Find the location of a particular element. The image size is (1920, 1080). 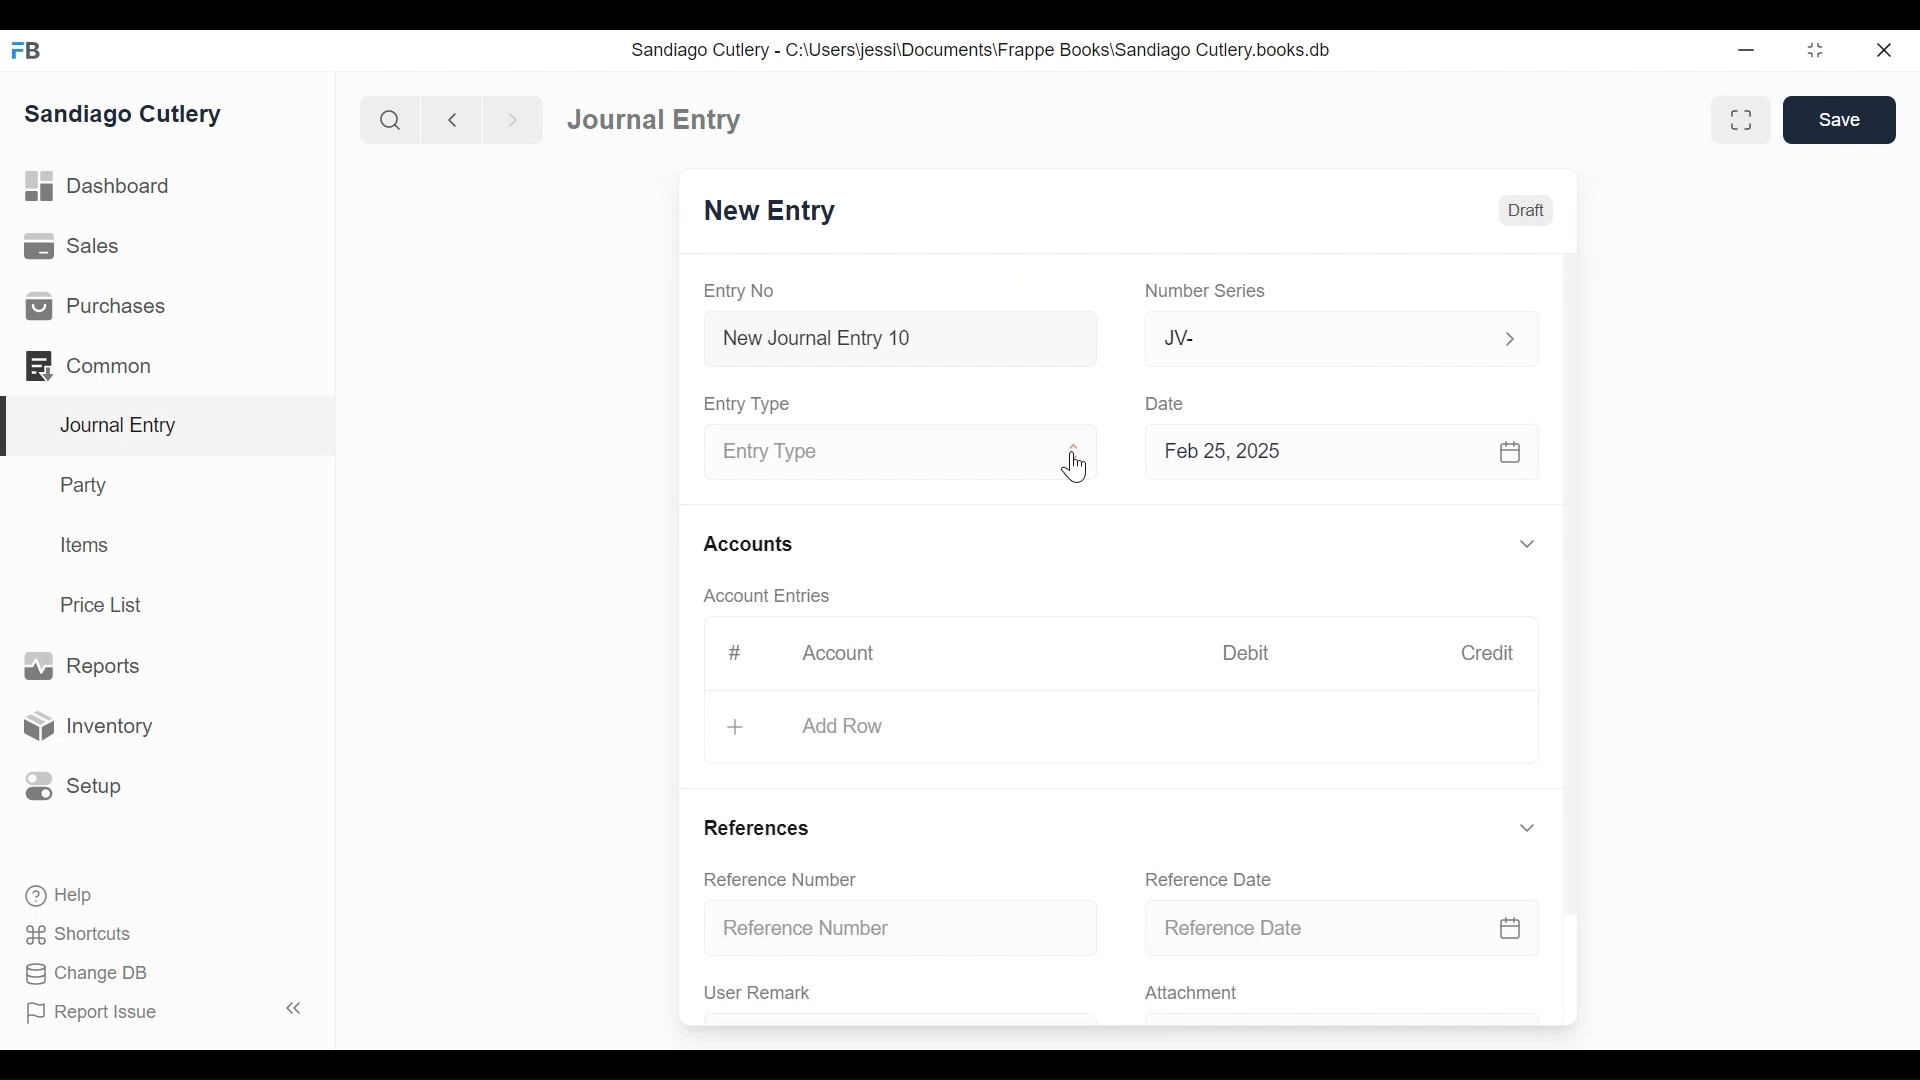

Search is located at coordinates (391, 119).